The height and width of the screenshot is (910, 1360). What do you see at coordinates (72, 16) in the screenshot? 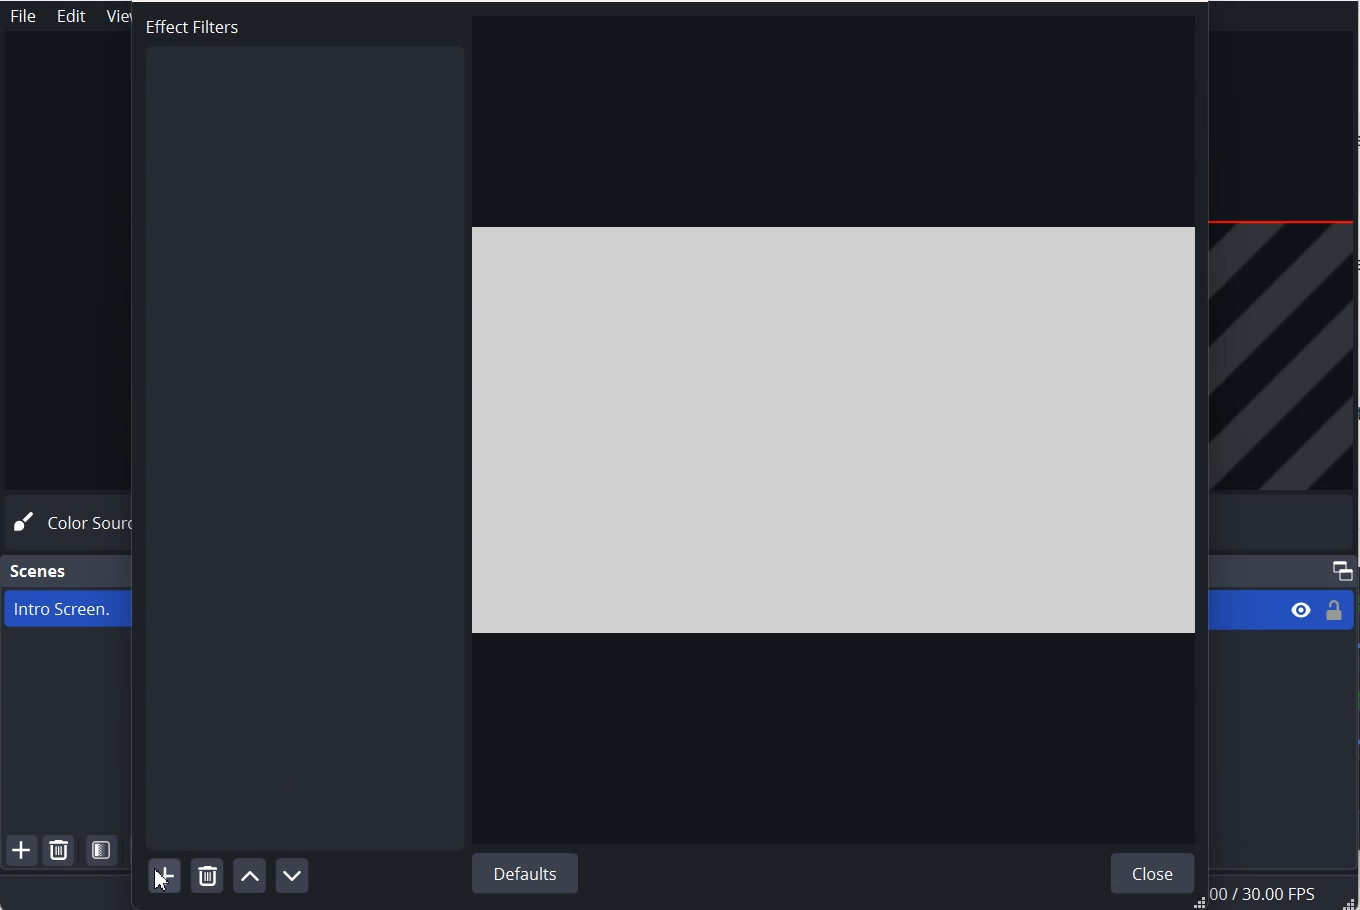
I see `Edit` at bounding box center [72, 16].